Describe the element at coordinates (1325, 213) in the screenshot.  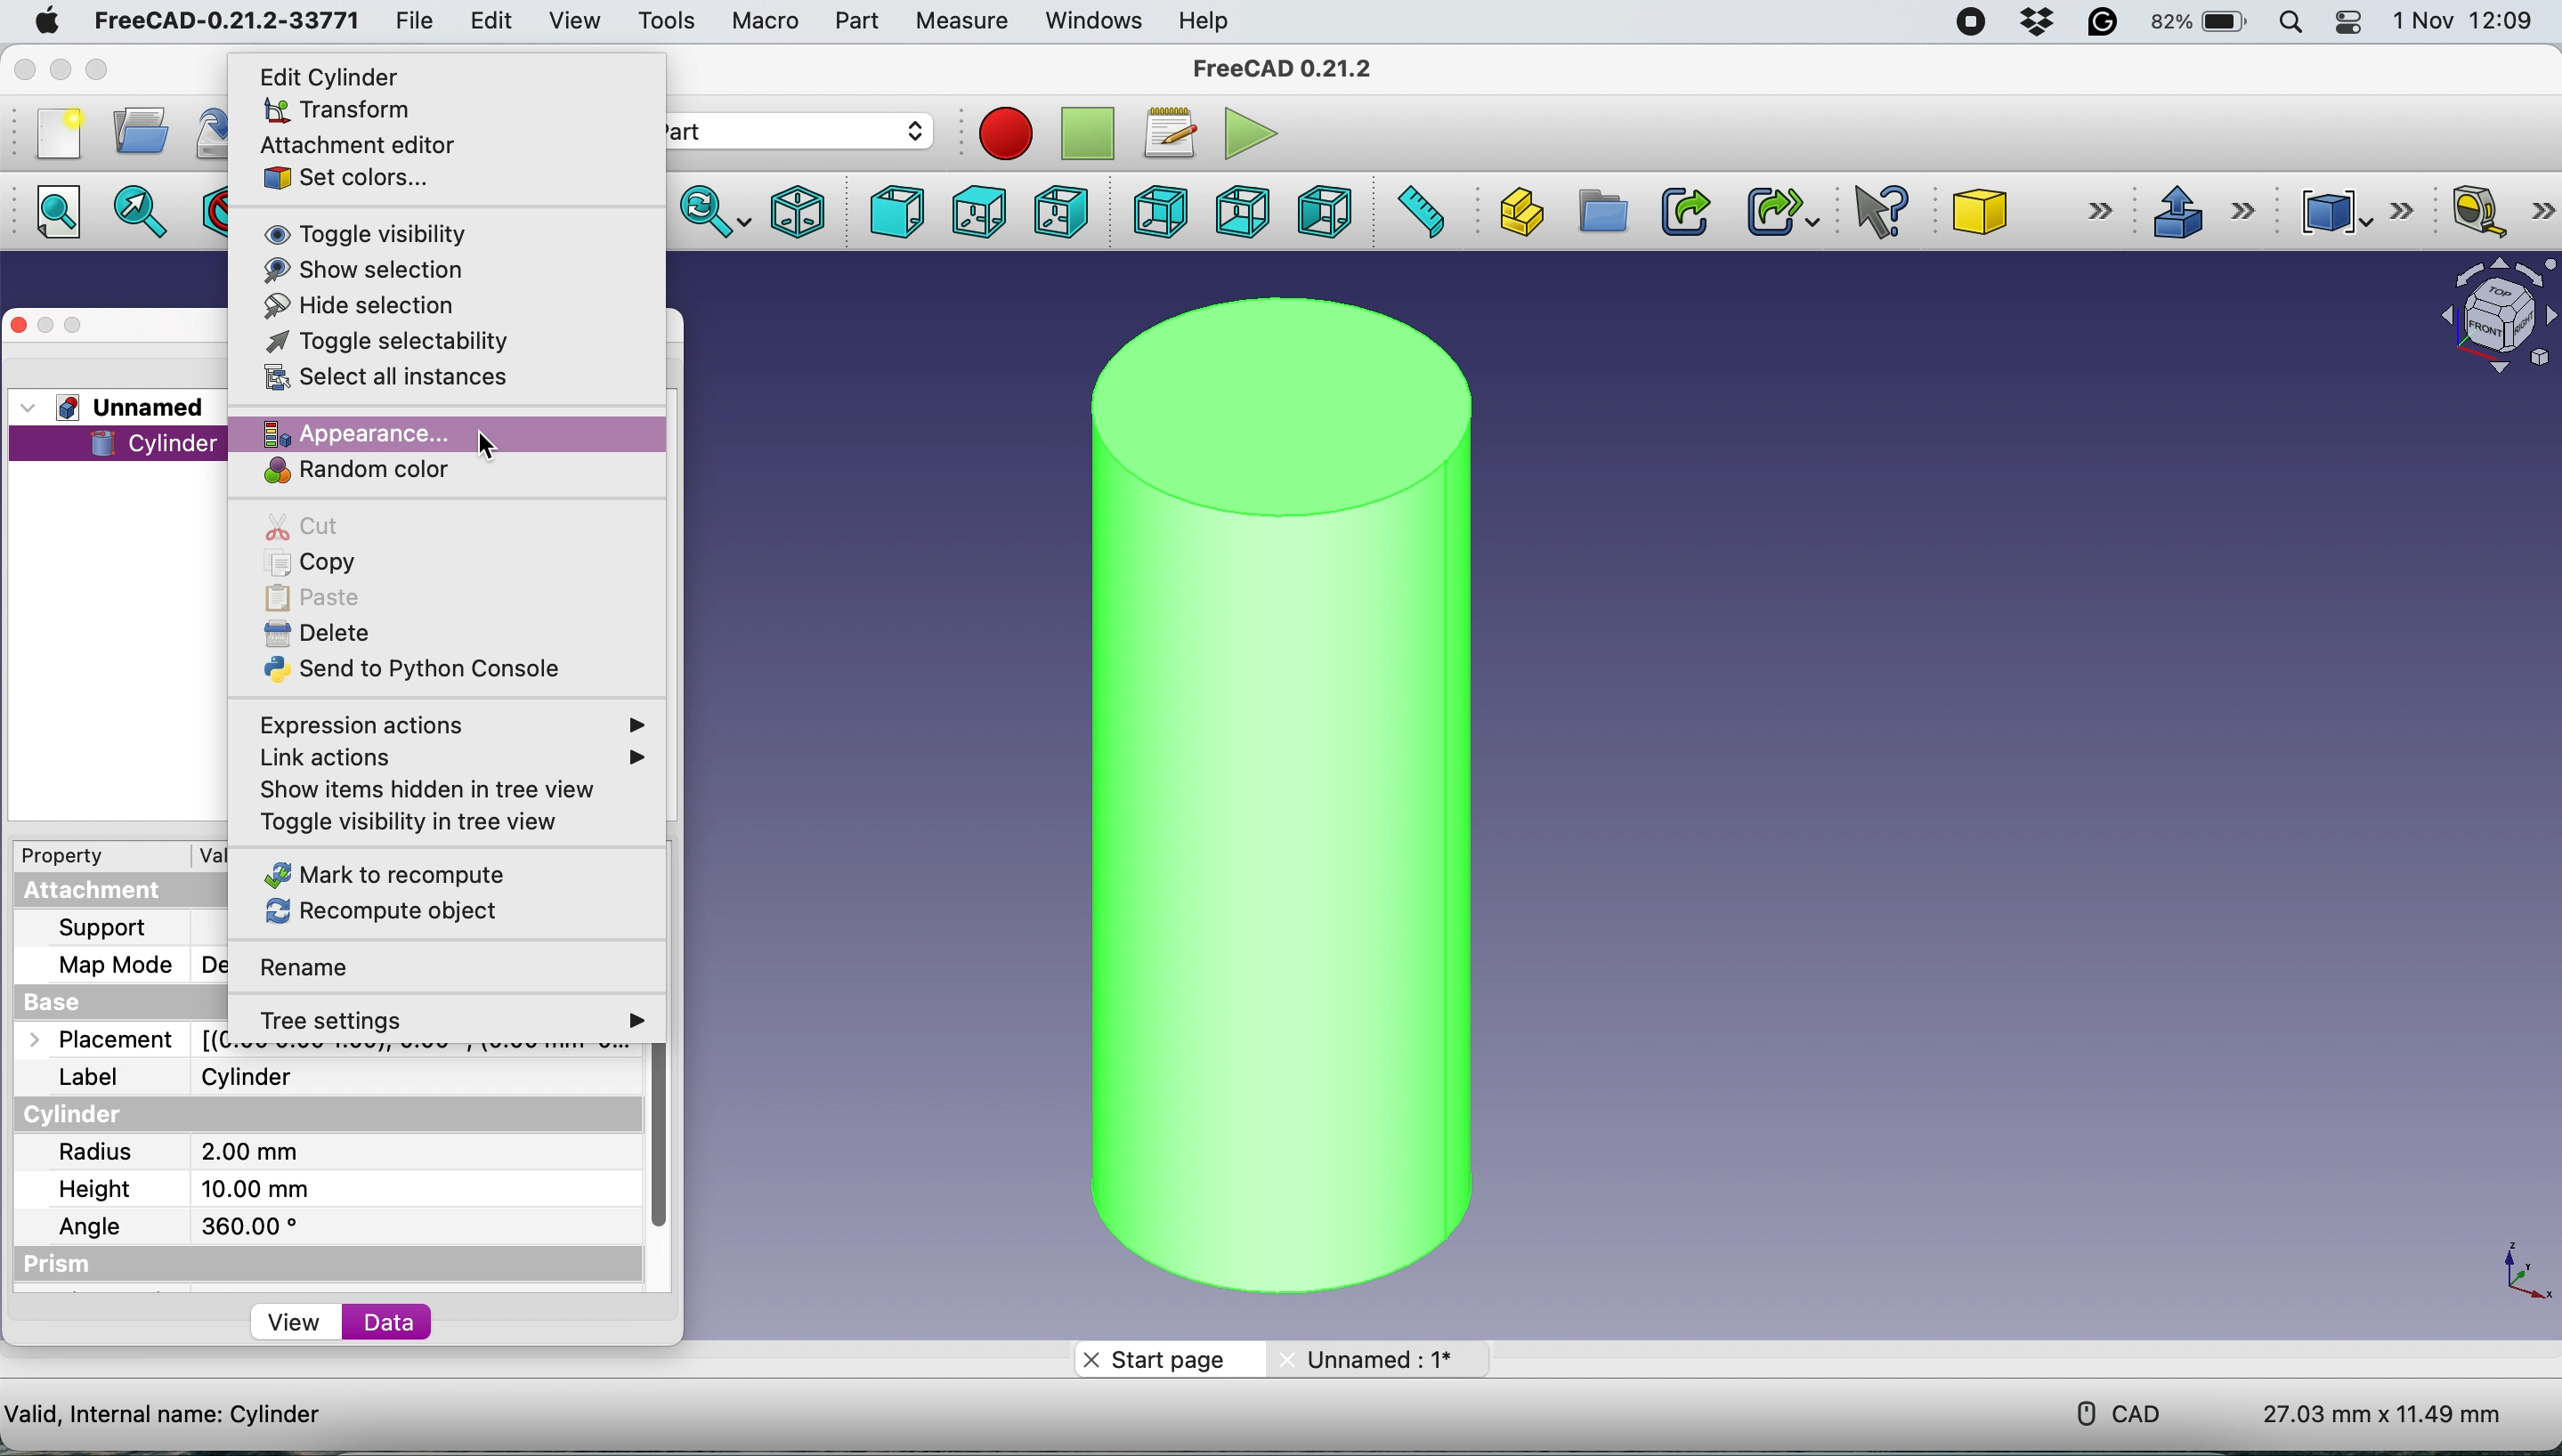
I see `left` at that location.